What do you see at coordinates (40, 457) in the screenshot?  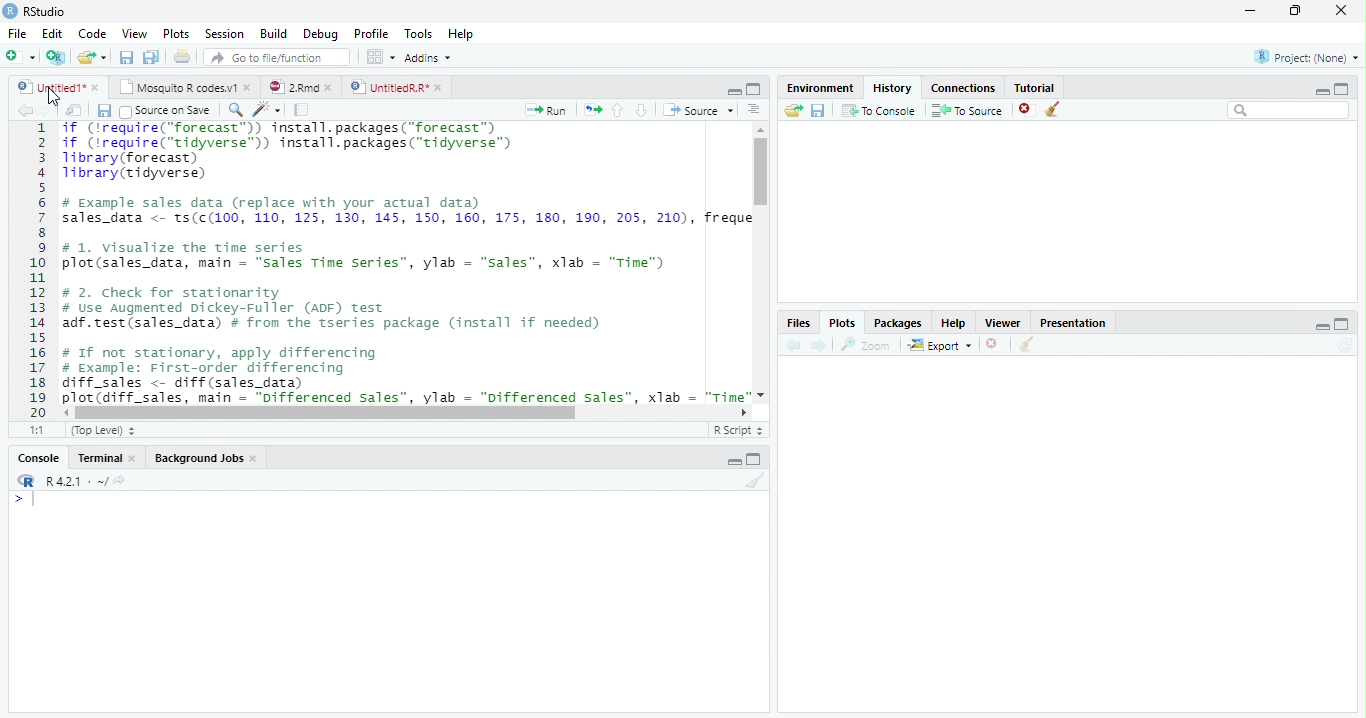 I see `Console` at bounding box center [40, 457].